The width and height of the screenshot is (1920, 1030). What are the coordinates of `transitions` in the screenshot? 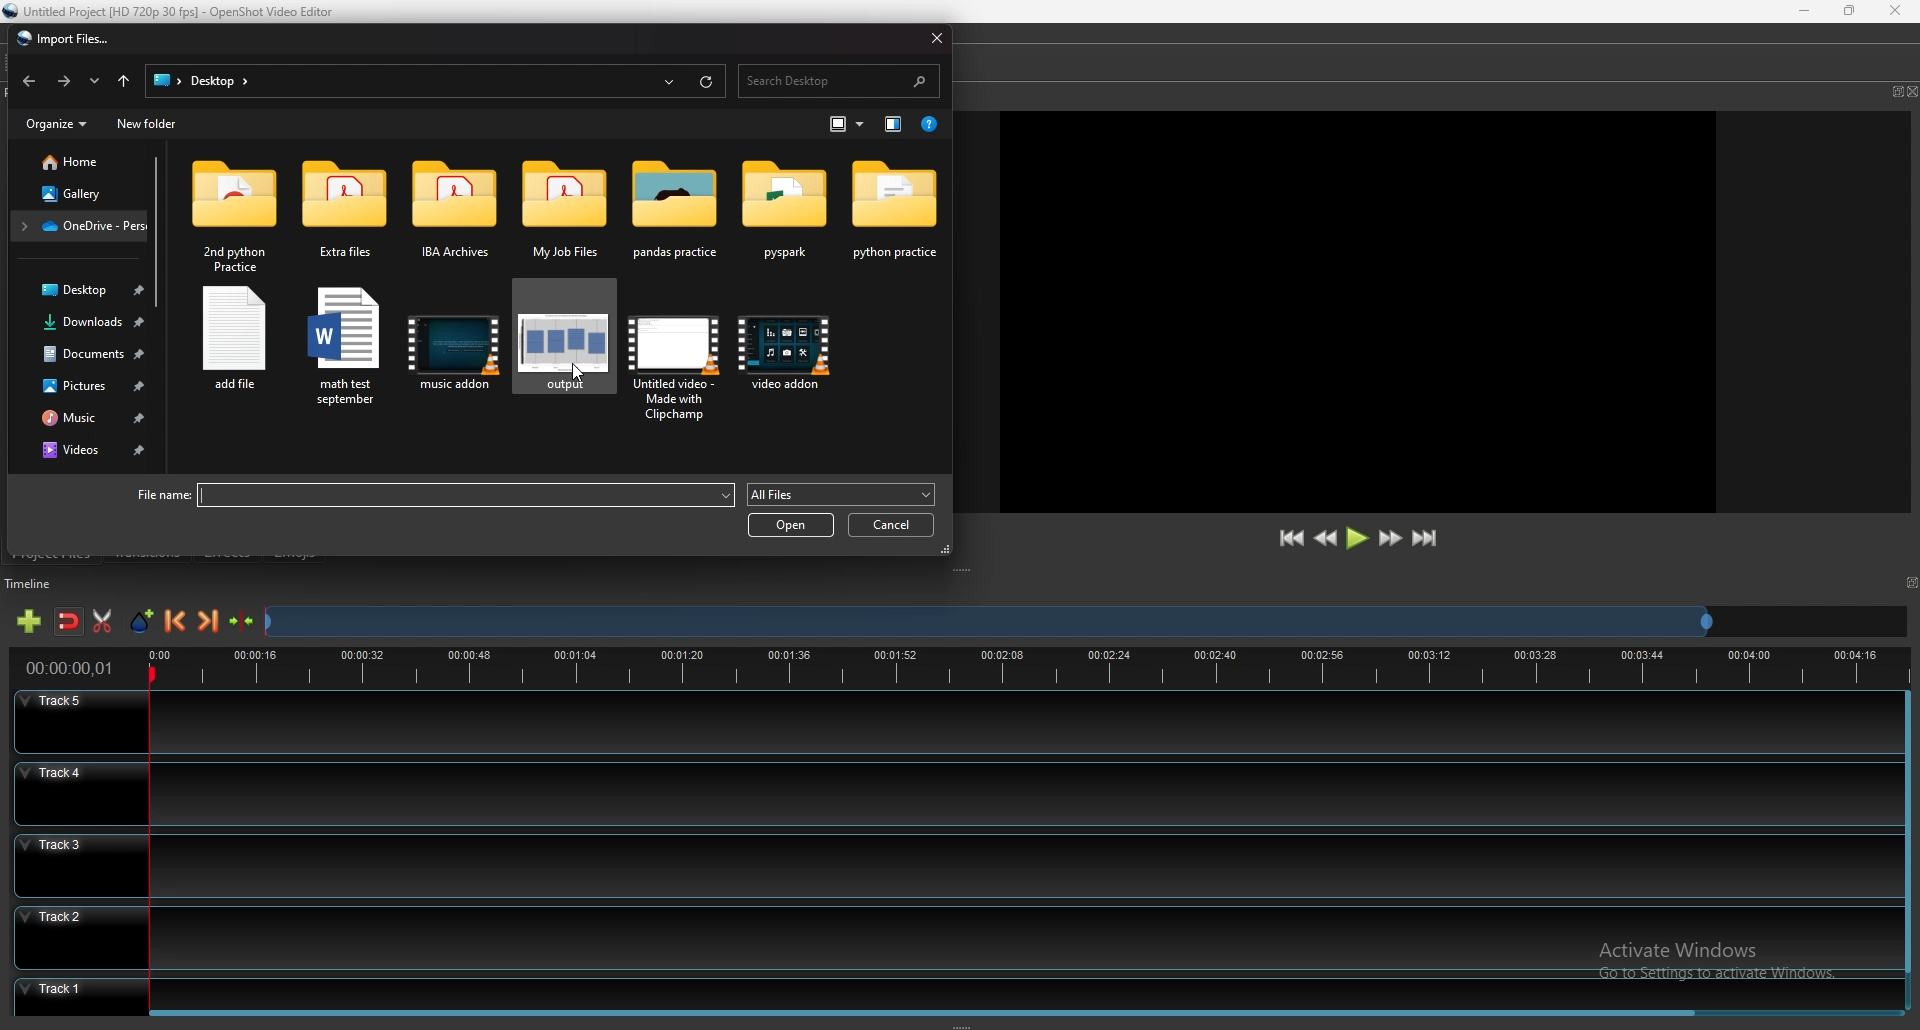 It's located at (148, 553).